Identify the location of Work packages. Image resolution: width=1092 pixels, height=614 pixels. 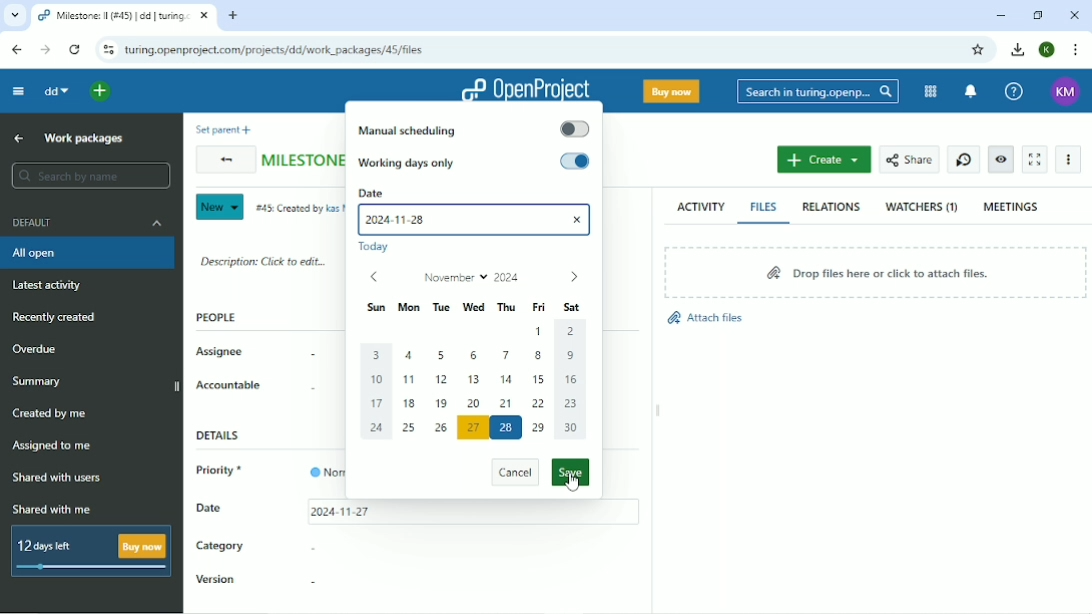
(84, 138).